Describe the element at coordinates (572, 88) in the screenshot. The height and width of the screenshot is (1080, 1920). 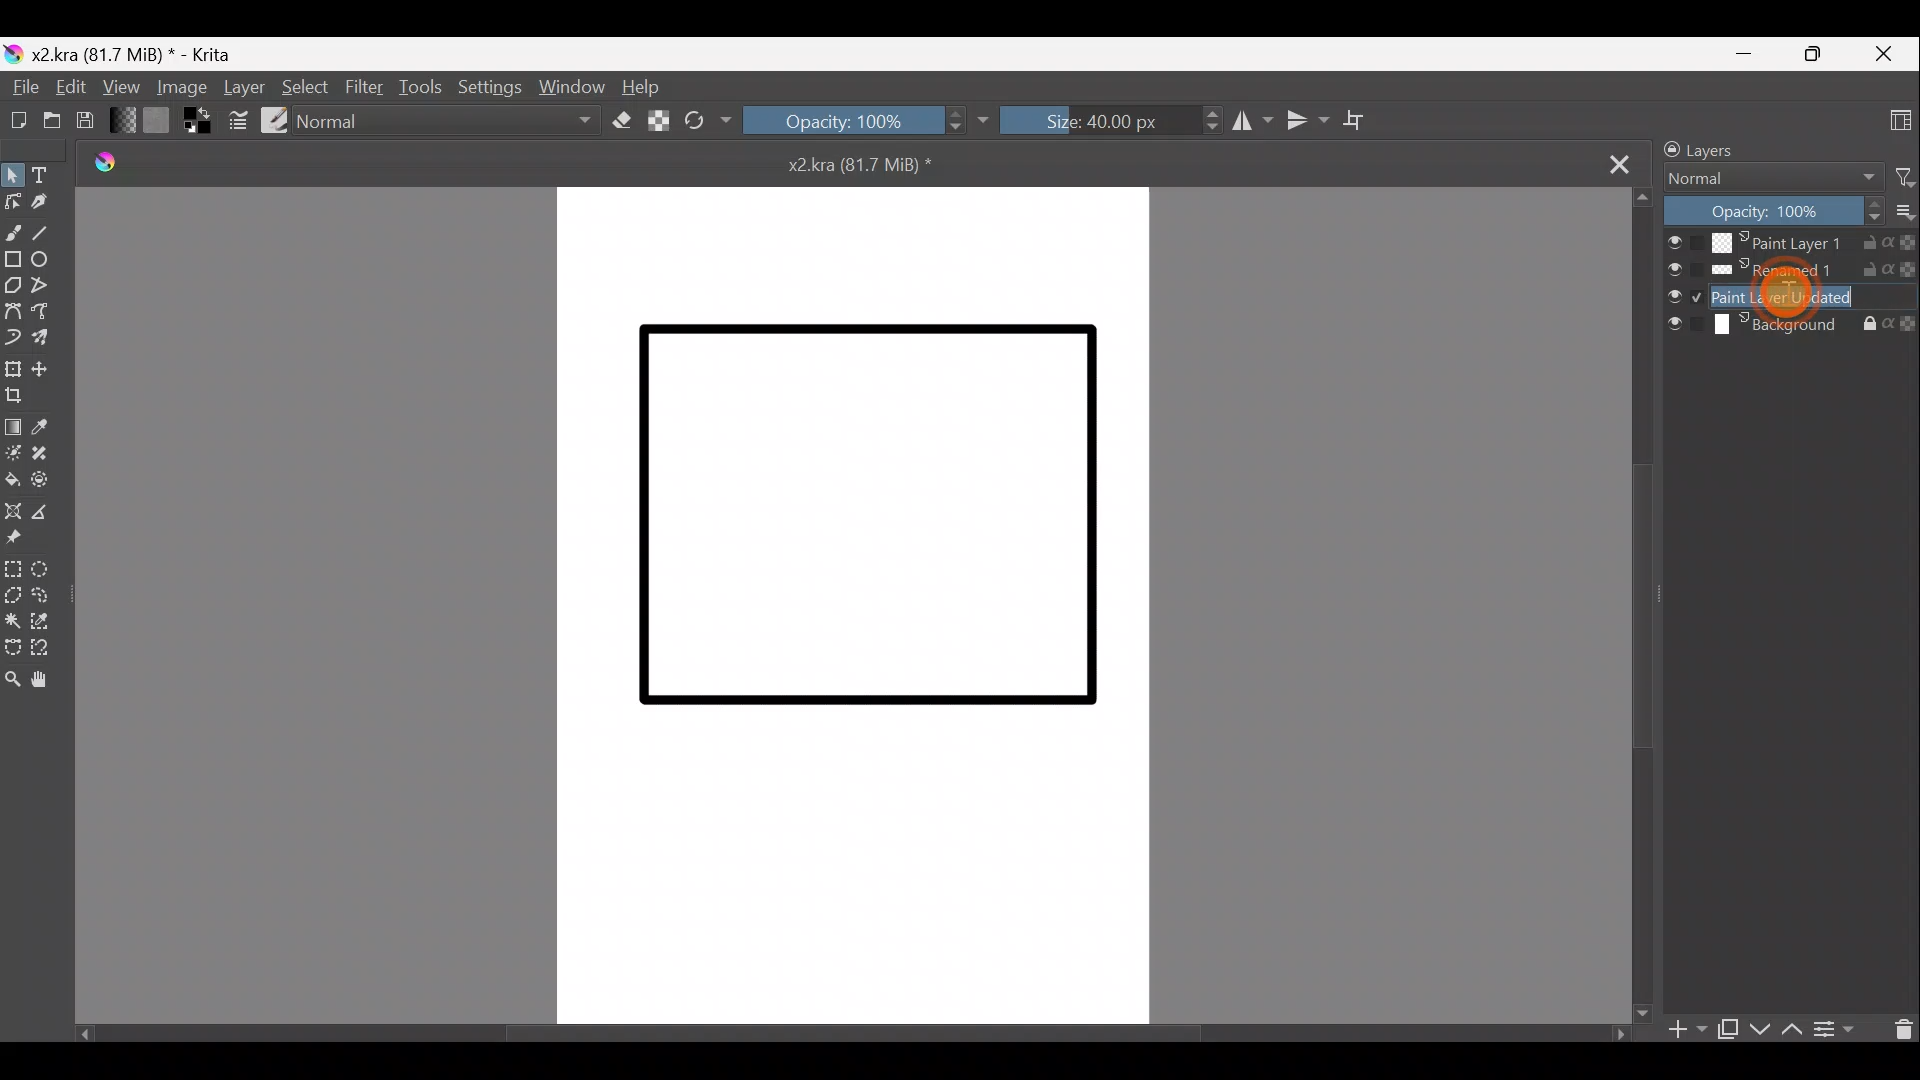
I see `Window` at that location.